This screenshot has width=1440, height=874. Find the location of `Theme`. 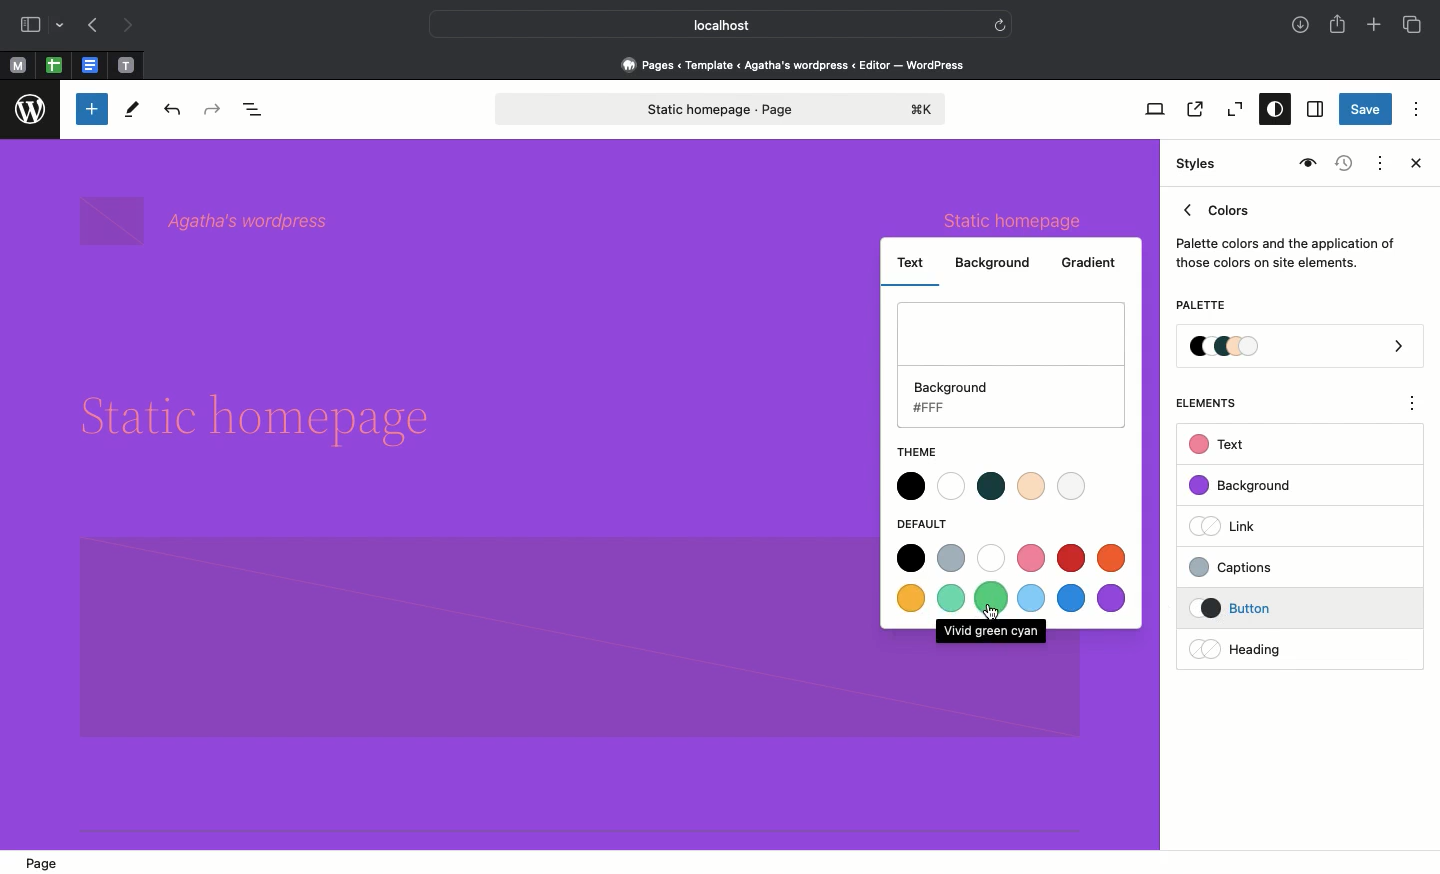

Theme is located at coordinates (918, 449).